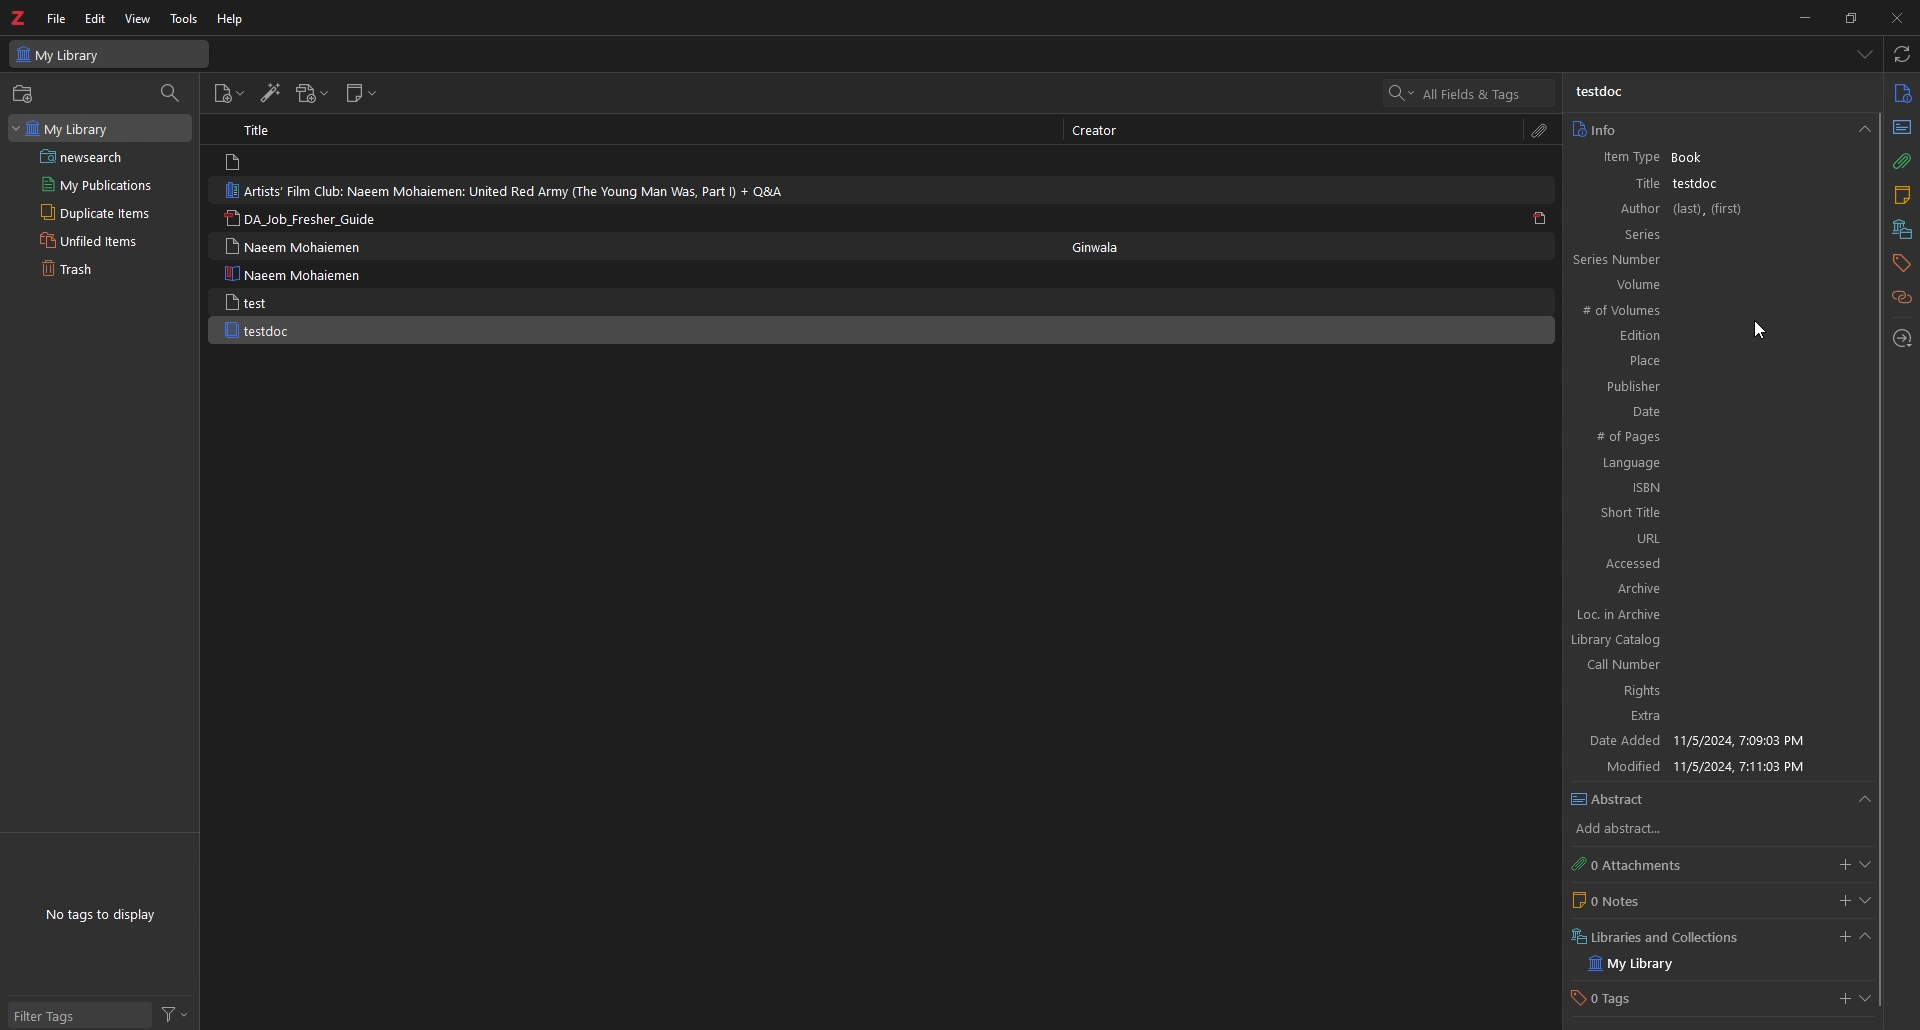  What do you see at coordinates (1623, 666) in the screenshot?
I see `Call Number` at bounding box center [1623, 666].